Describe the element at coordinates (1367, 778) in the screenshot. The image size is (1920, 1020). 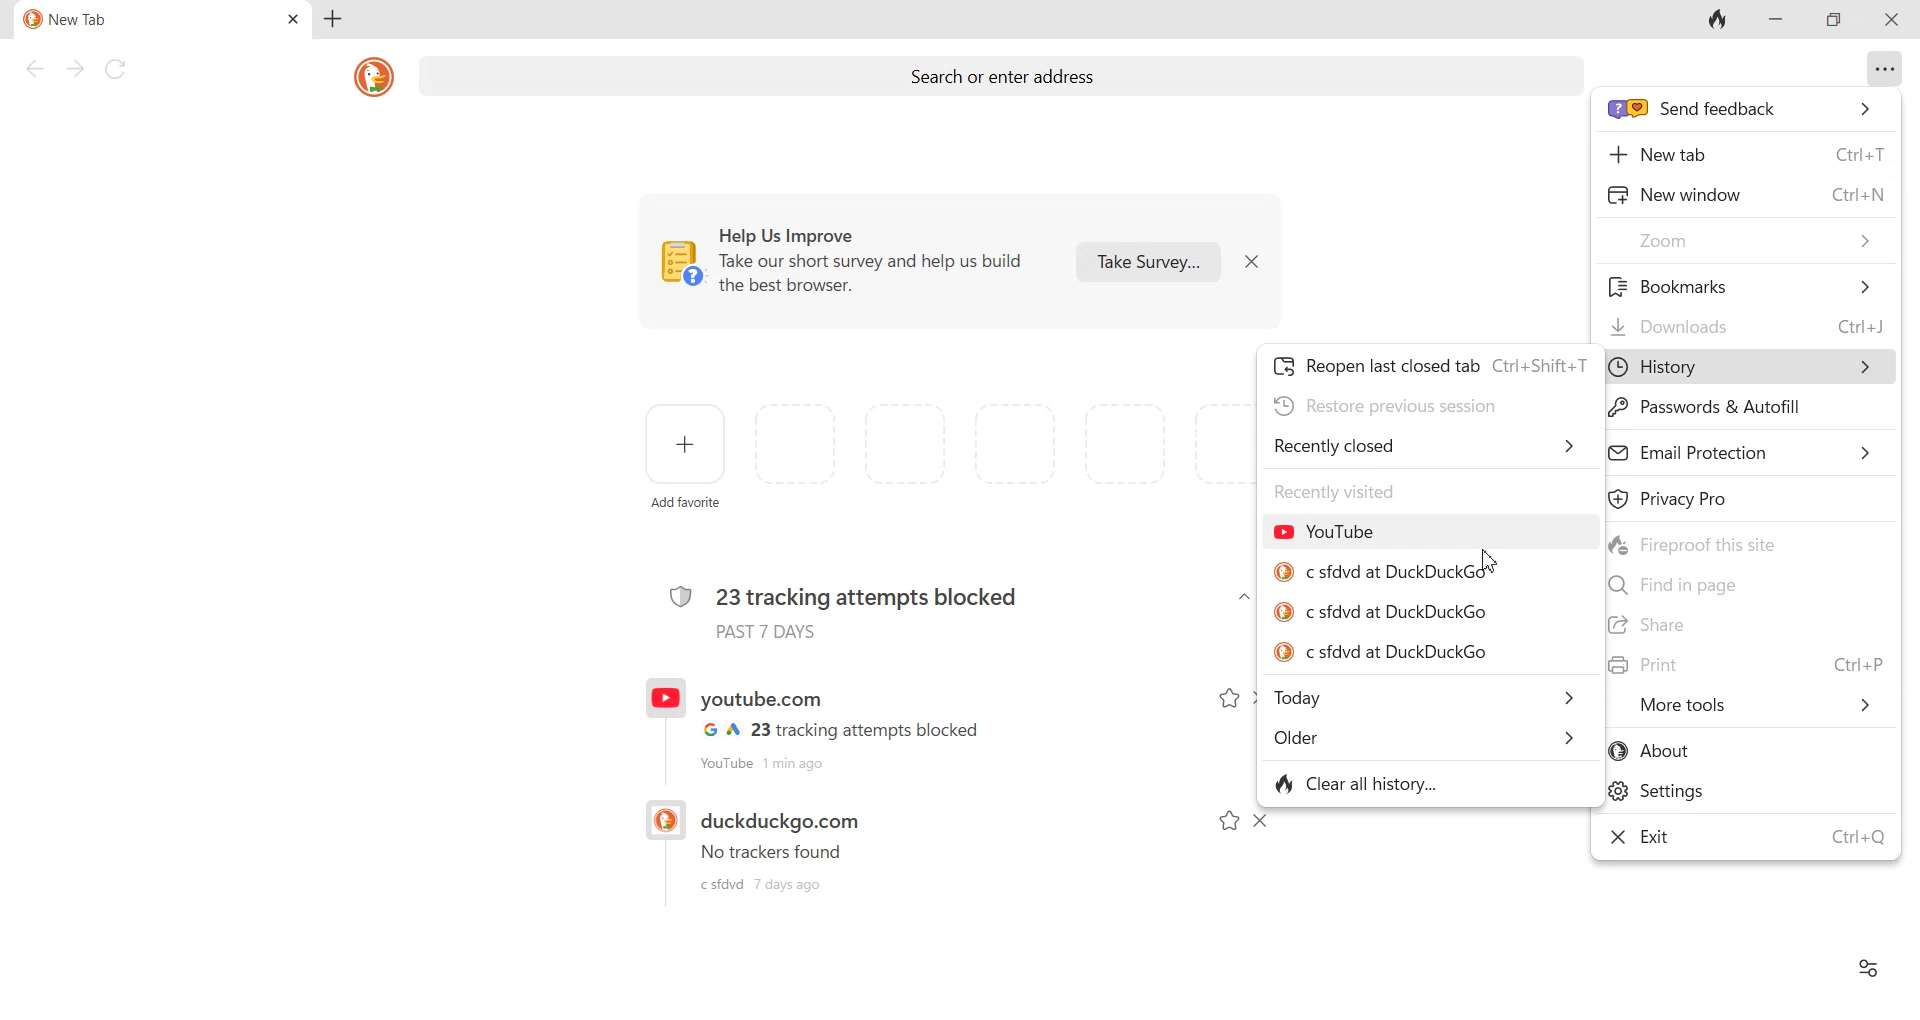
I see `Clear all history` at that location.